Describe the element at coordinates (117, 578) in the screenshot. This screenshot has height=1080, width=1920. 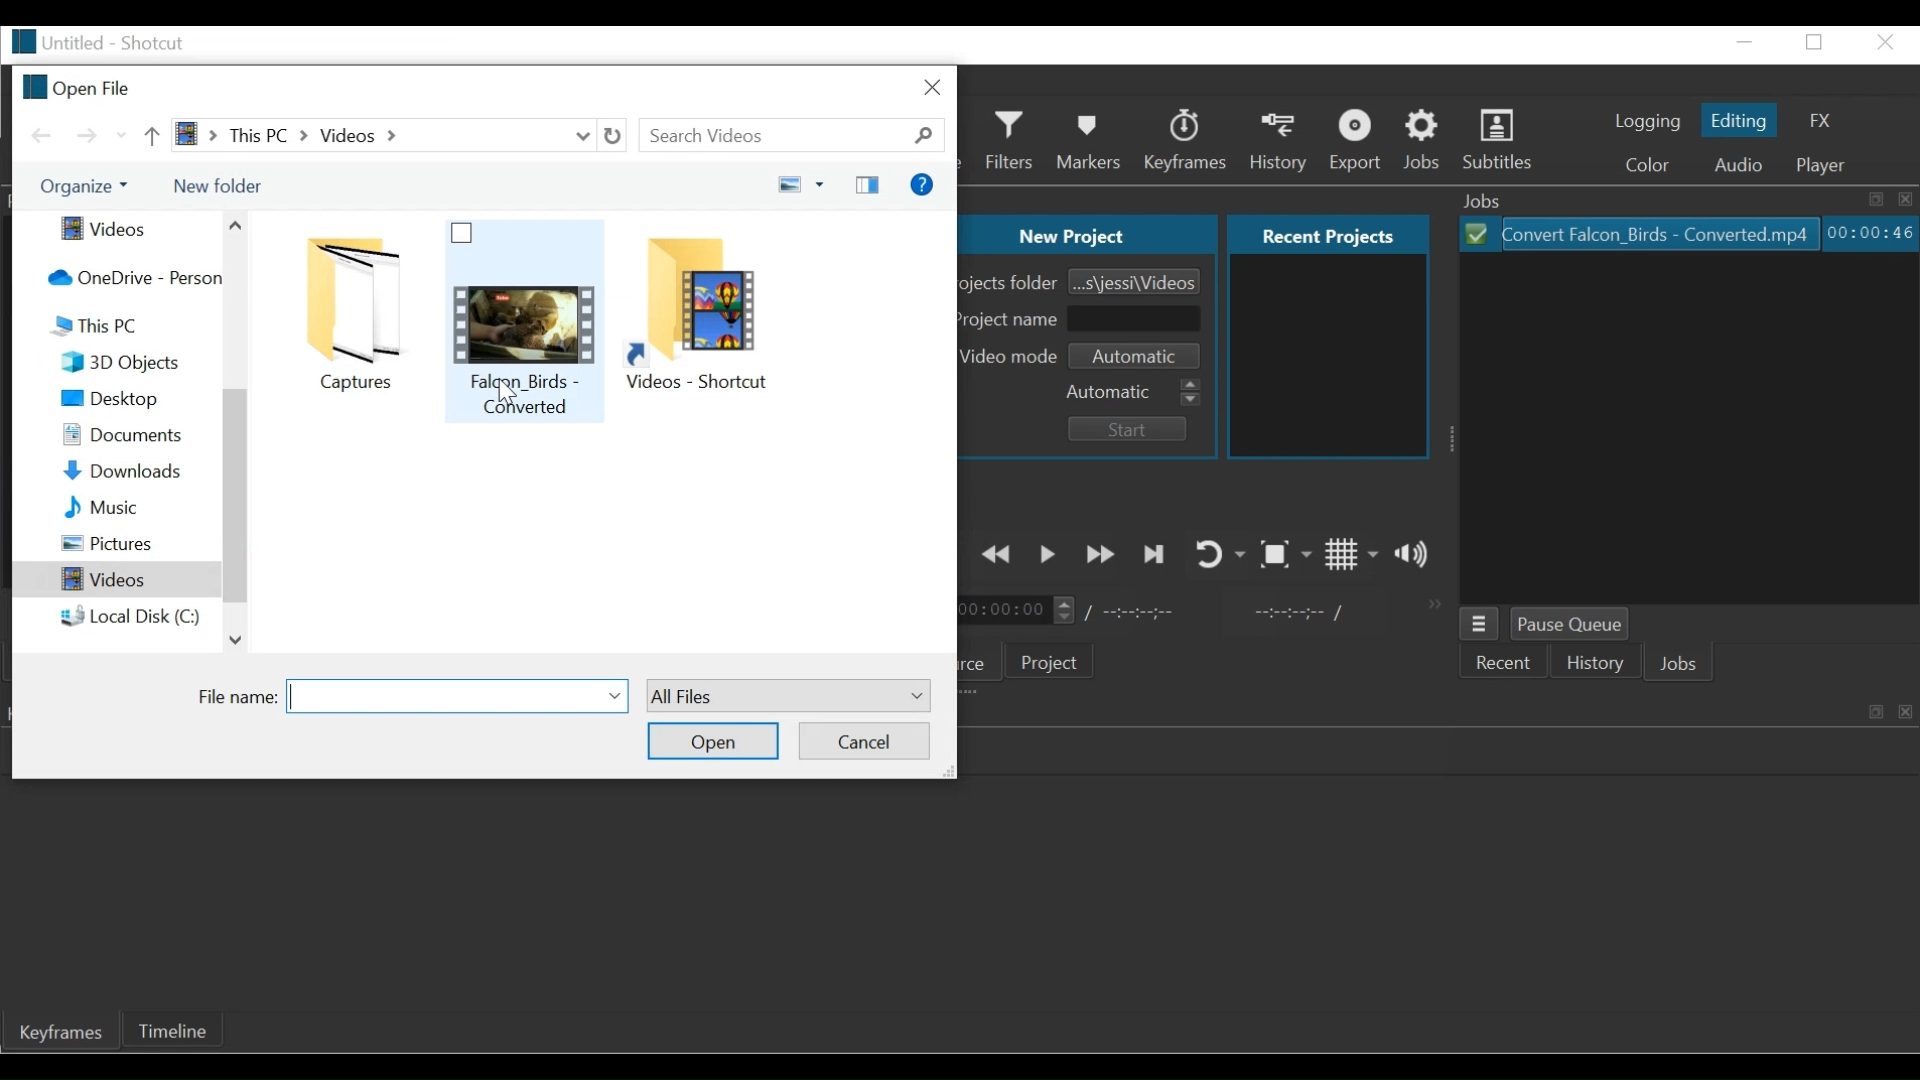
I see `Videos` at that location.